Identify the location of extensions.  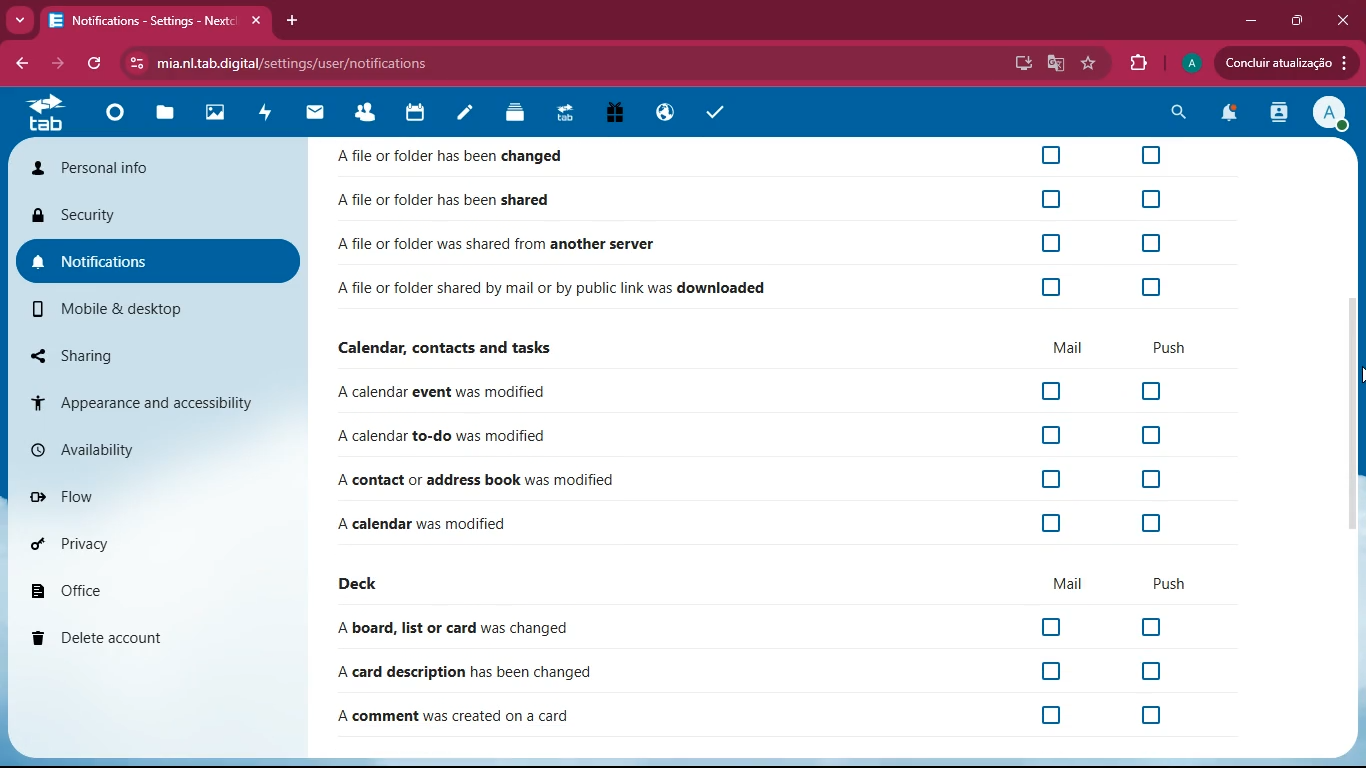
(1141, 64).